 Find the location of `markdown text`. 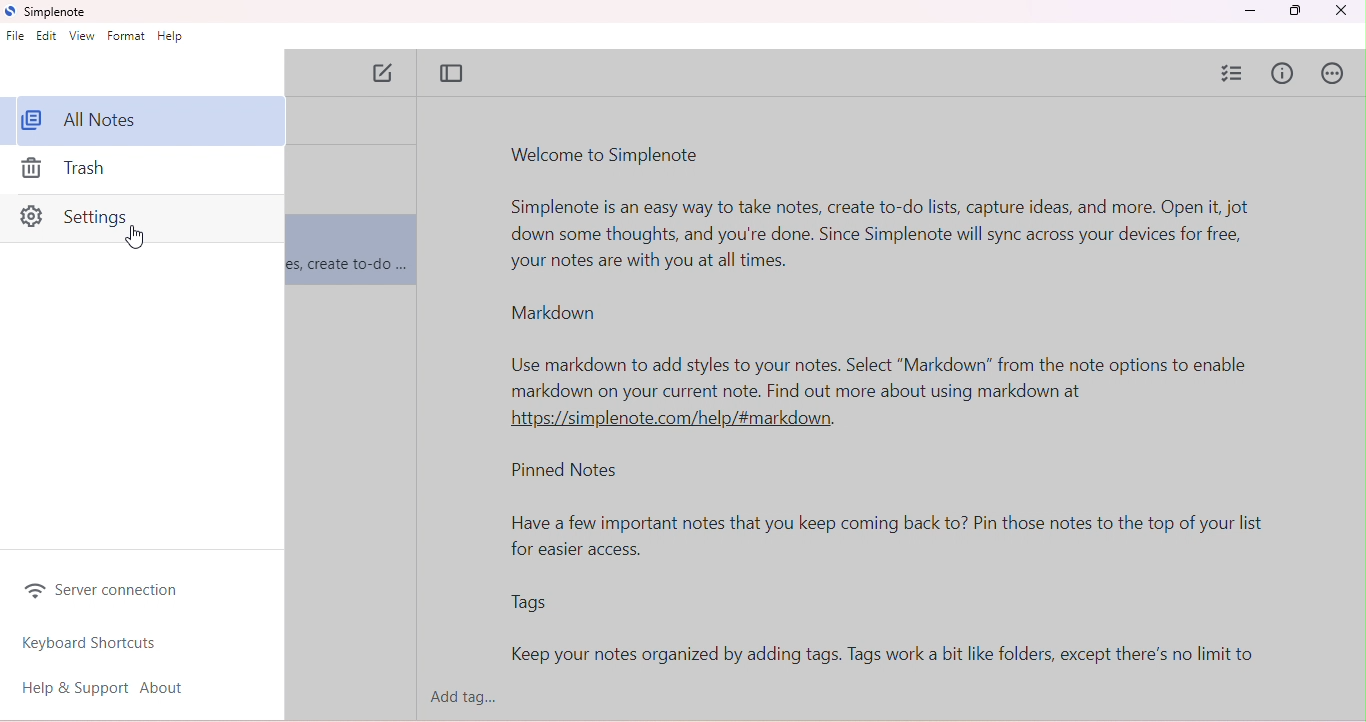

markdown text is located at coordinates (885, 391).